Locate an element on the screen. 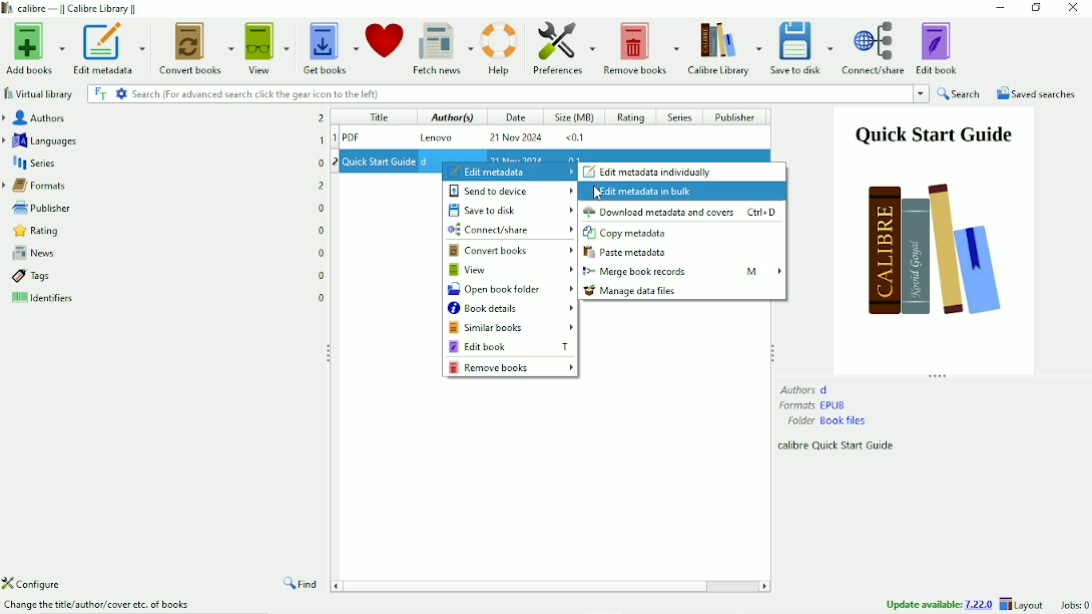 This screenshot has height=614, width=1092. Open book folder is located at coordinates (511, 290).